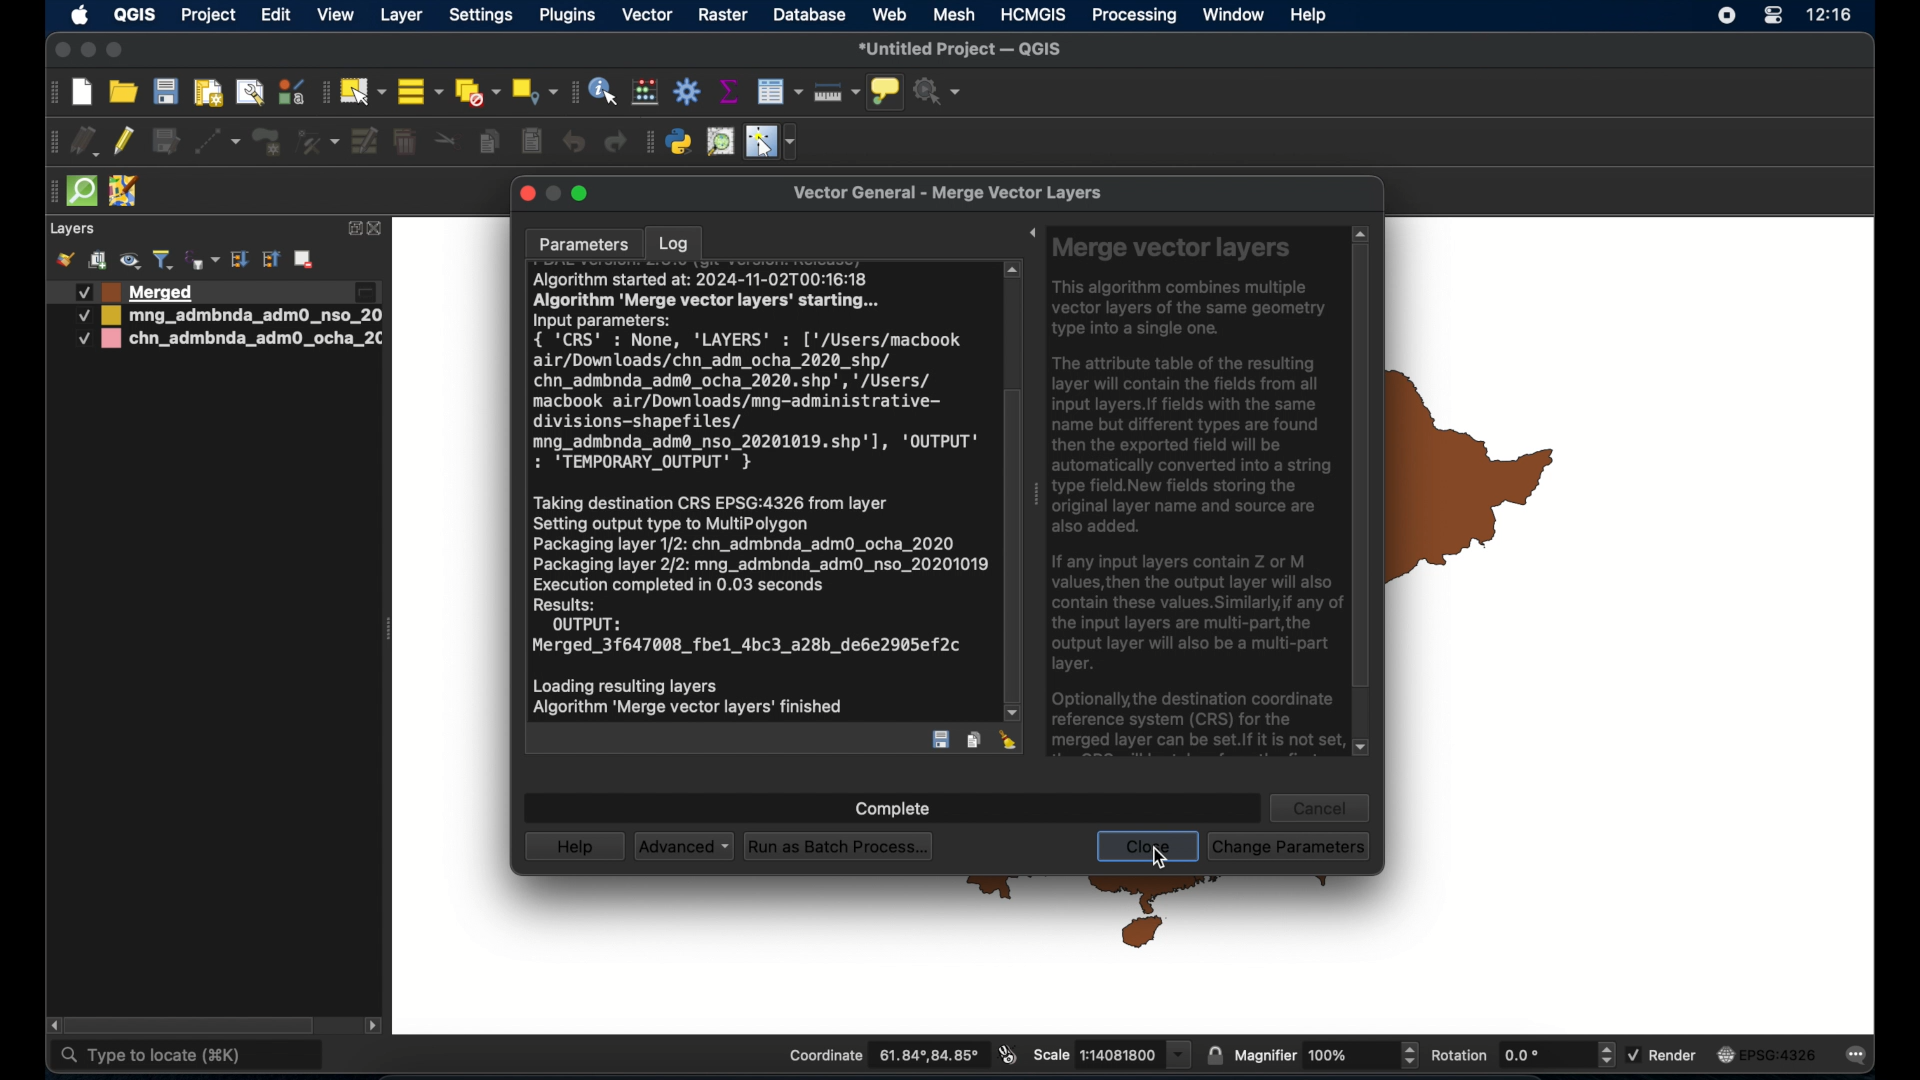  What do you see at coordinates (554, 193) in the screenshot?
I see `minimize` at bounding box center [554, 193].